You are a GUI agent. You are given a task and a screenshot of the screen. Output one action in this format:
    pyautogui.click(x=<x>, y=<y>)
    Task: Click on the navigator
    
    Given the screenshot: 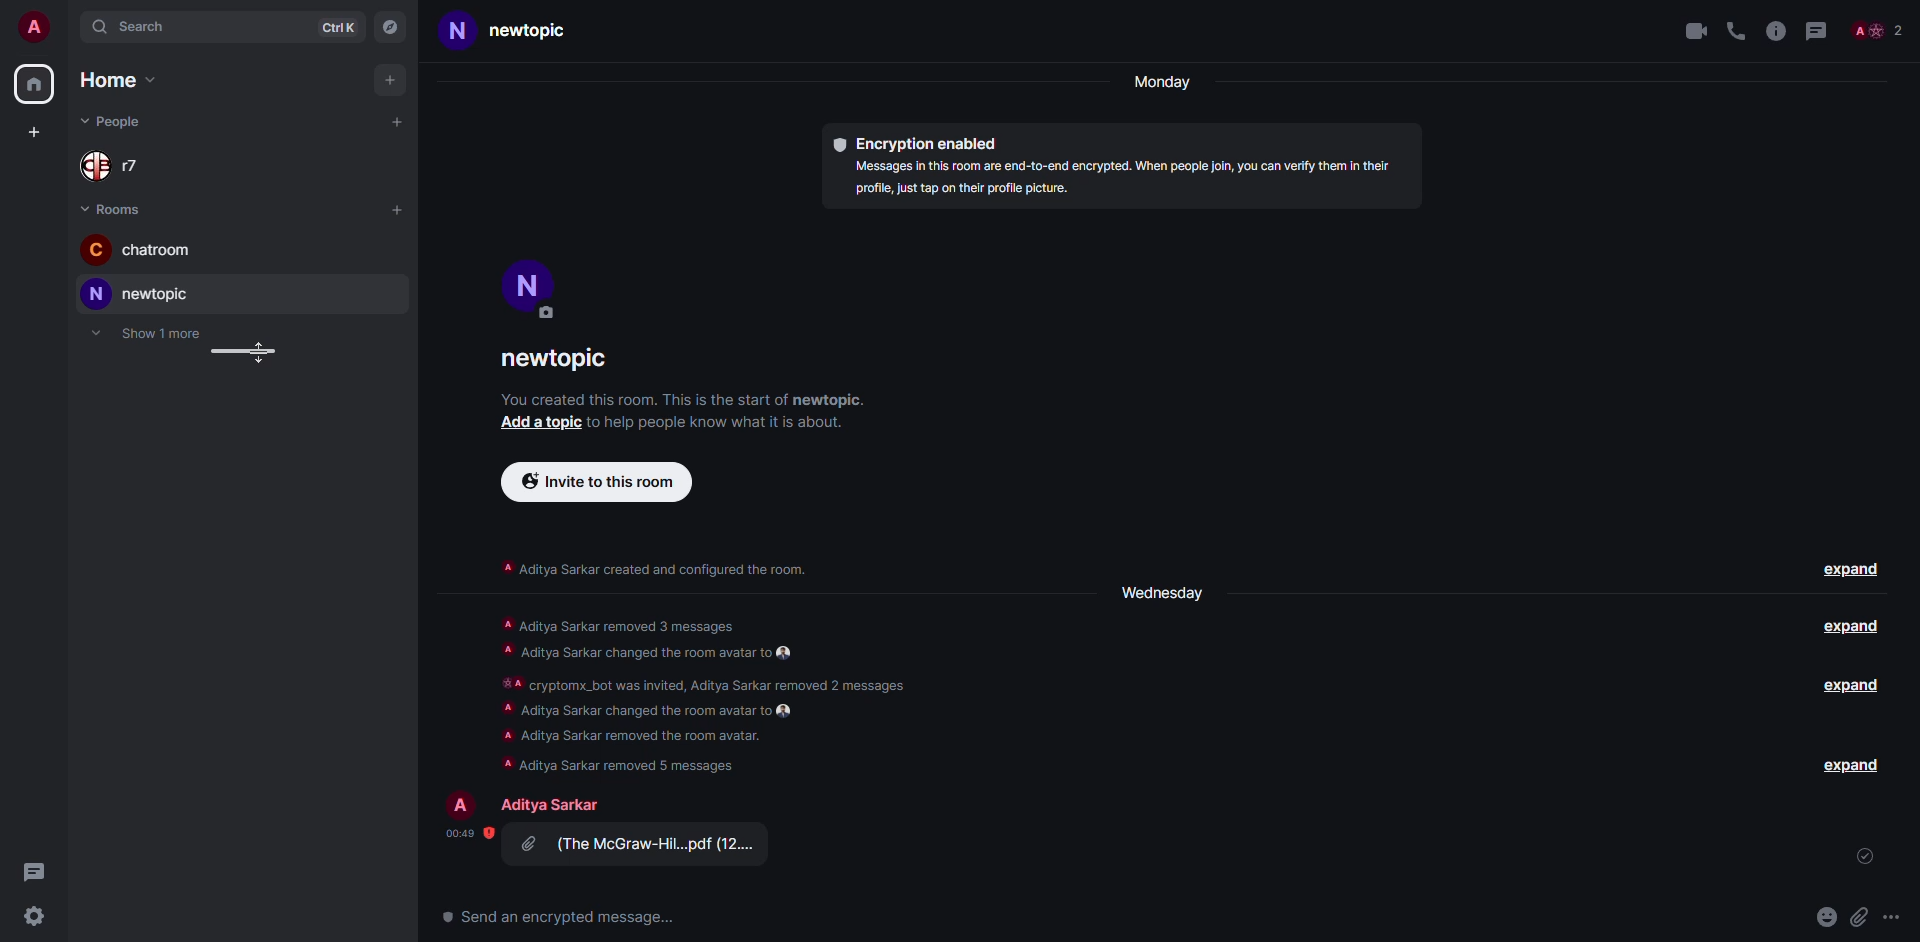 What is the action you would take?
    pyautogui.click(x=391, y=28)
    